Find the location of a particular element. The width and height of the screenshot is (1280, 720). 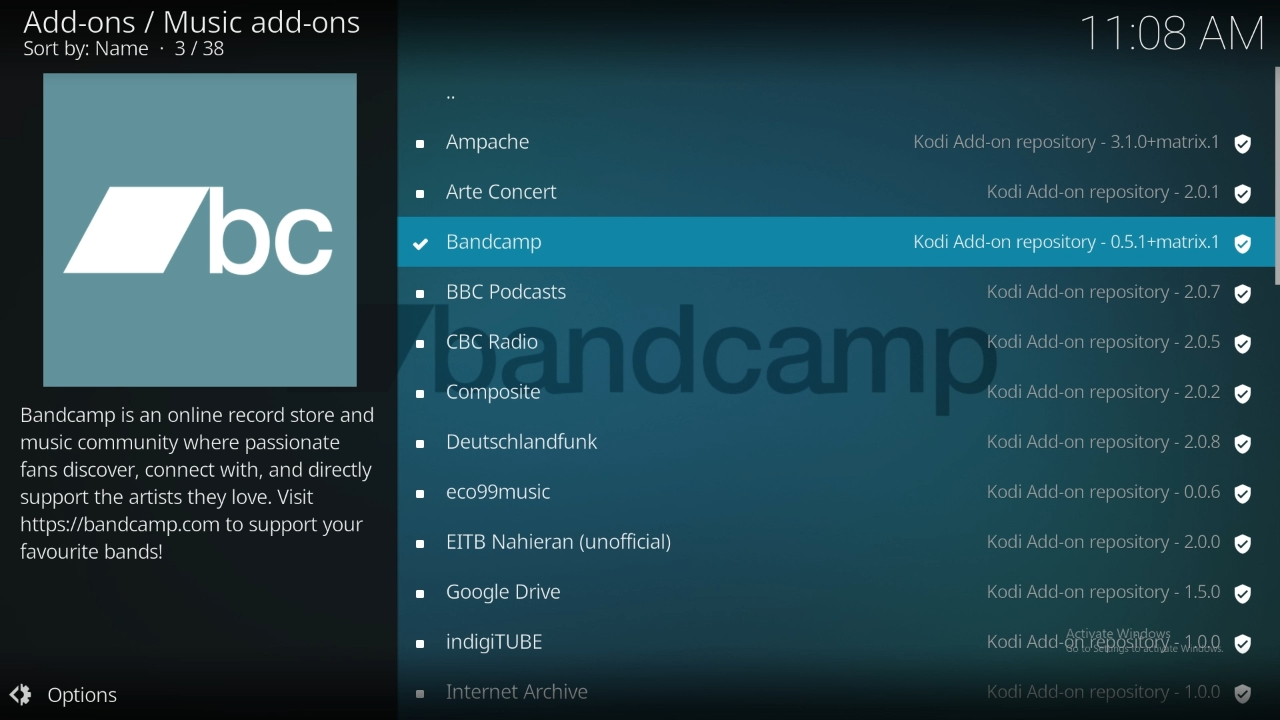

add on is located at coordinates (832, 395).